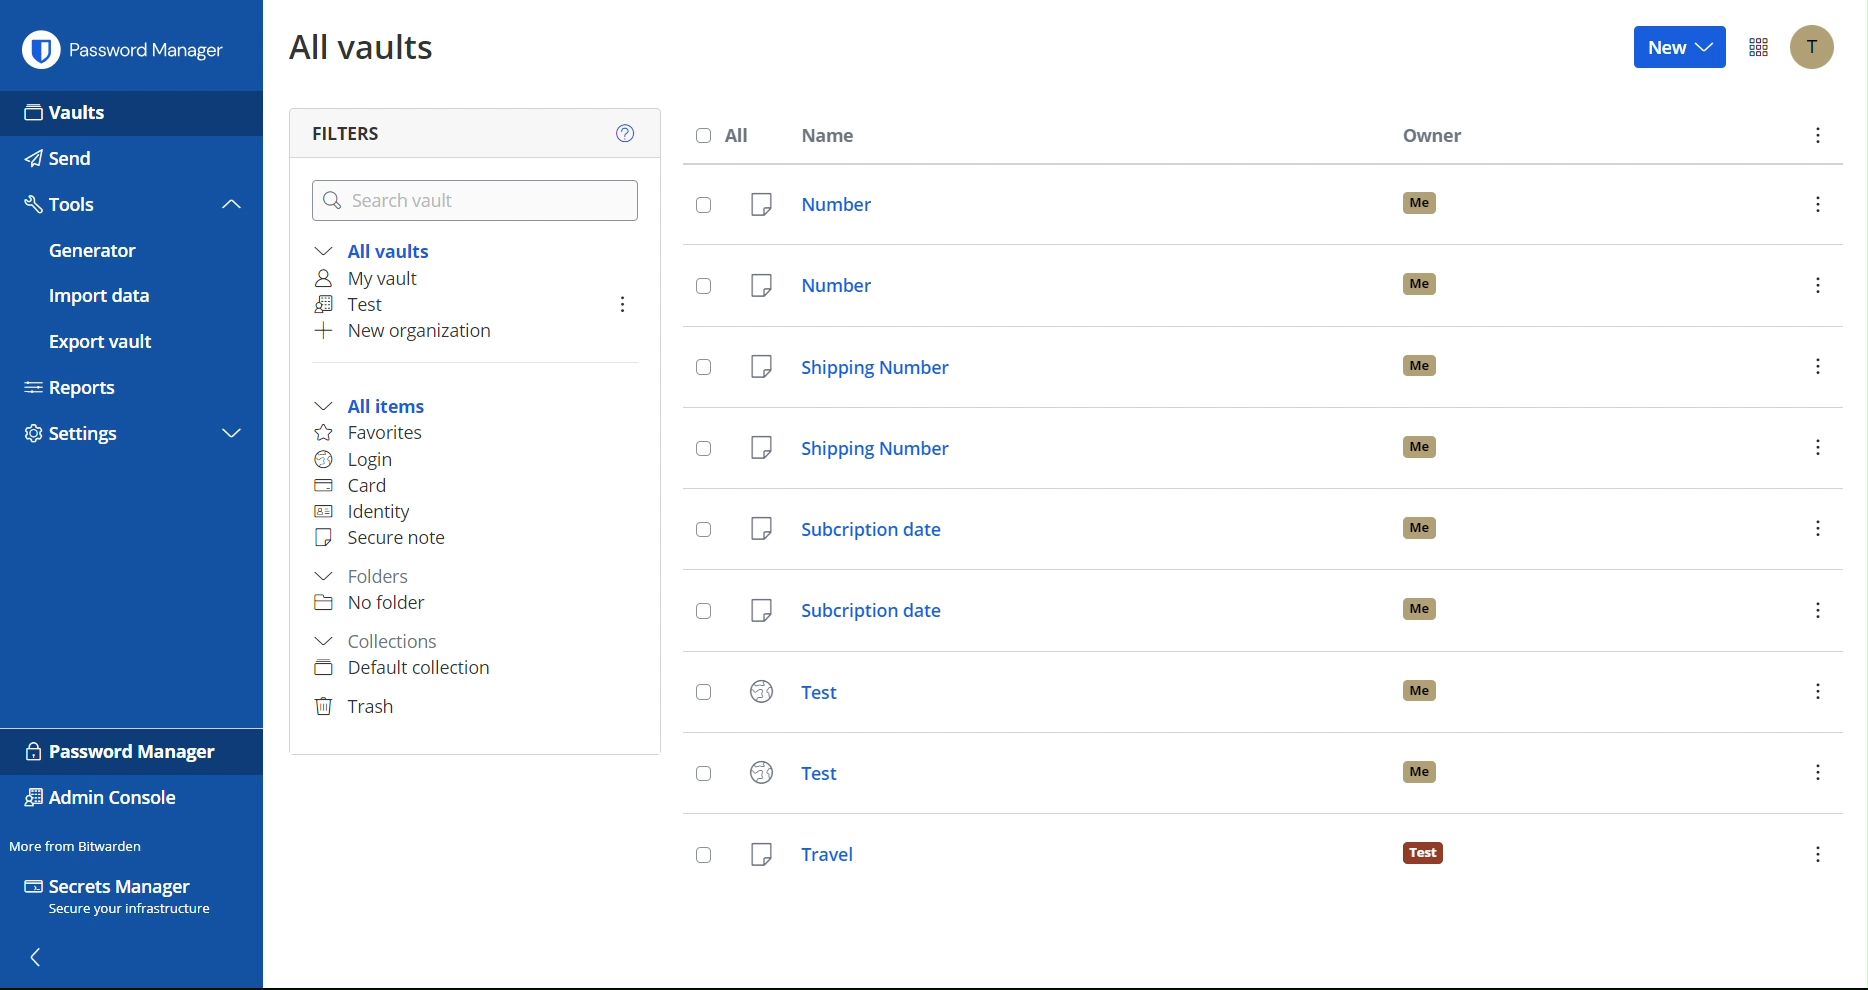  What do you see at coordinates (386, 537) in the screenshot?
I see `Secure note` at bounding box center [386, 537].